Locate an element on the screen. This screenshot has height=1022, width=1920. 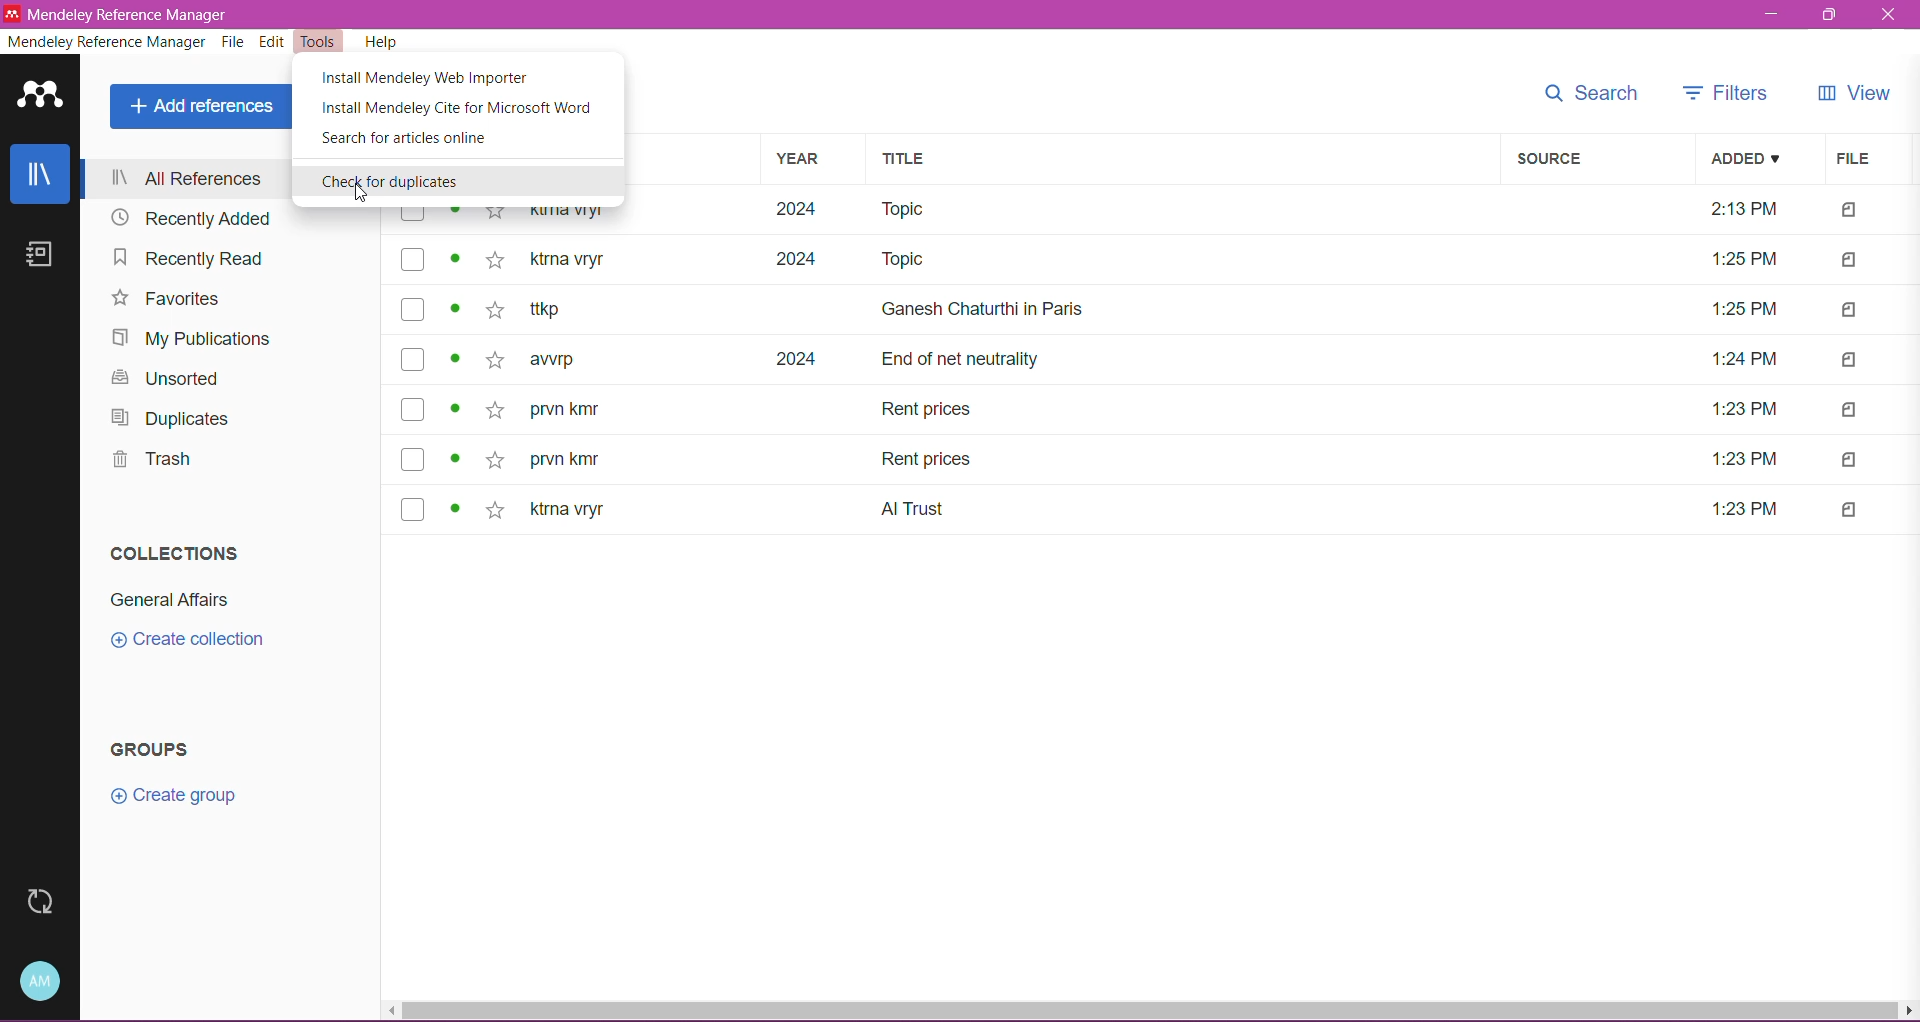
checkbox is located at coordinates (415, 308).